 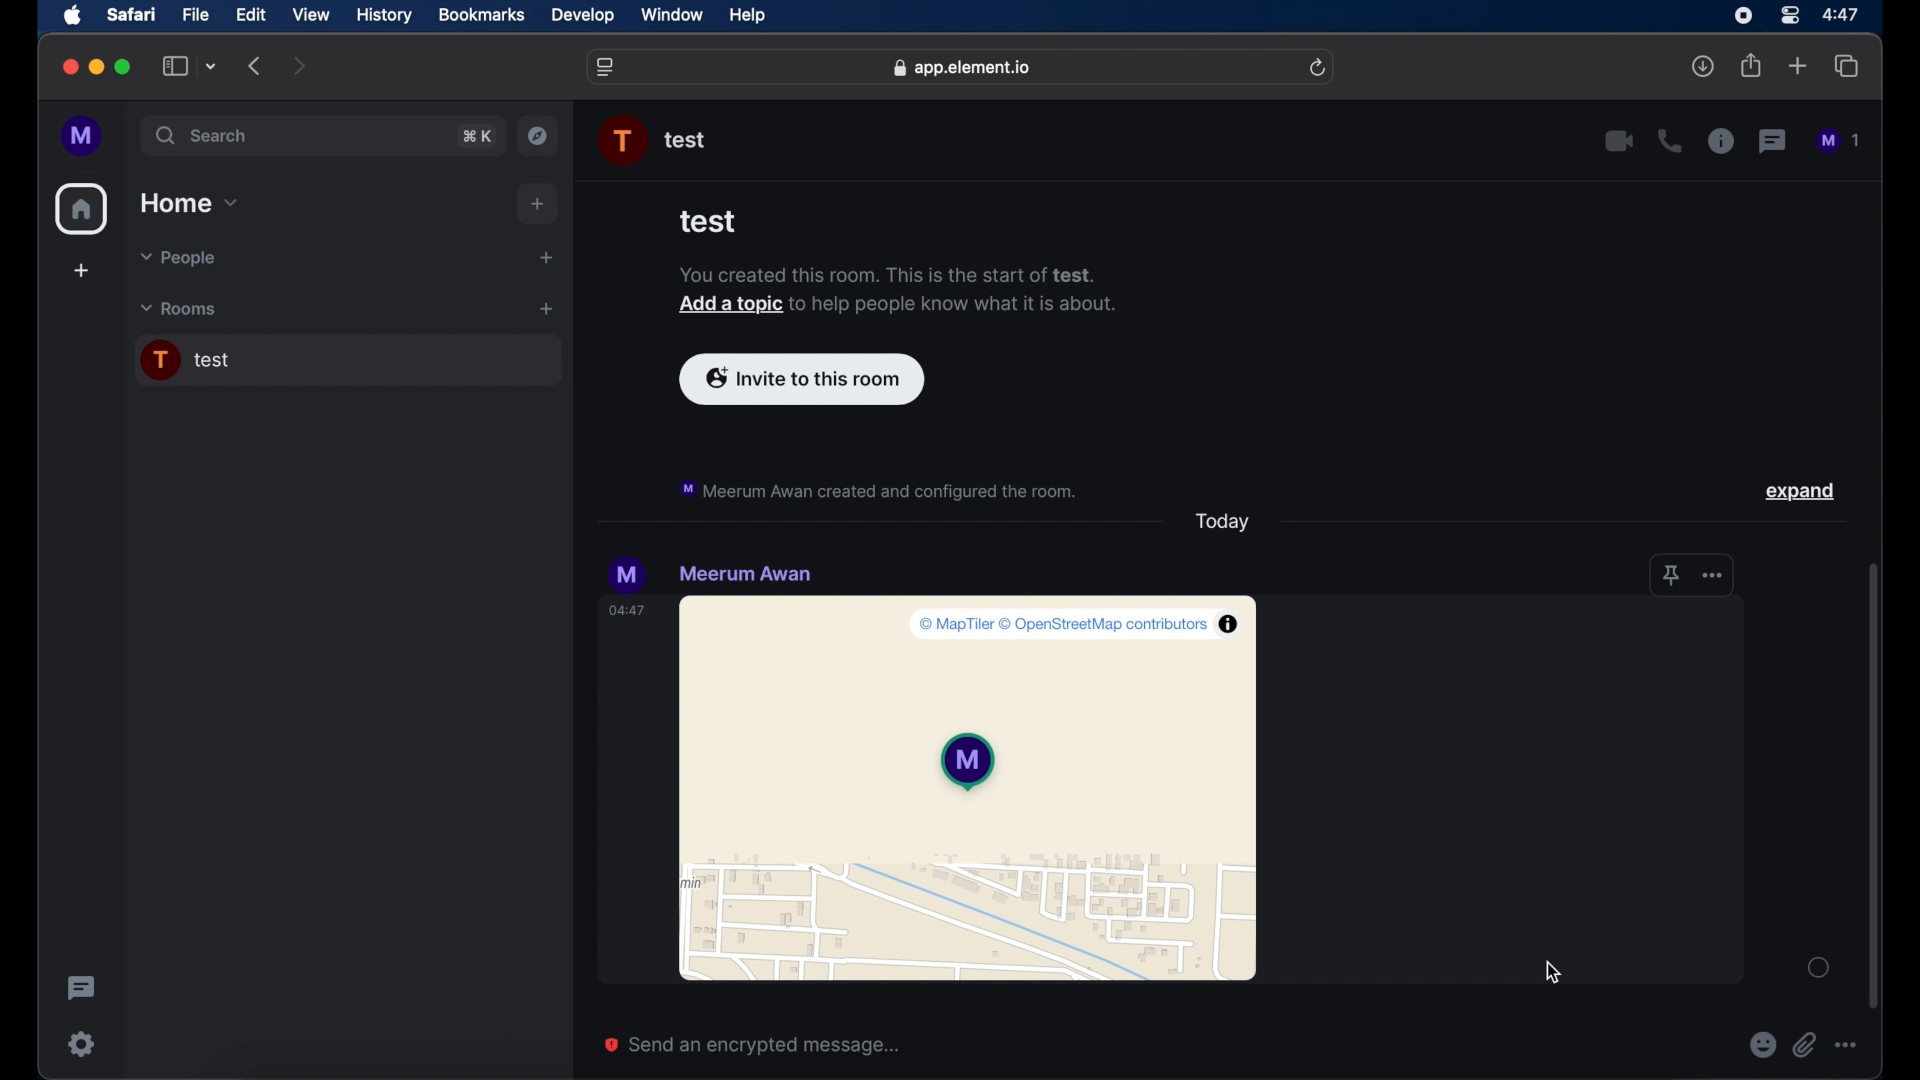 I want to click on maximize, so click(x=124, y=67).